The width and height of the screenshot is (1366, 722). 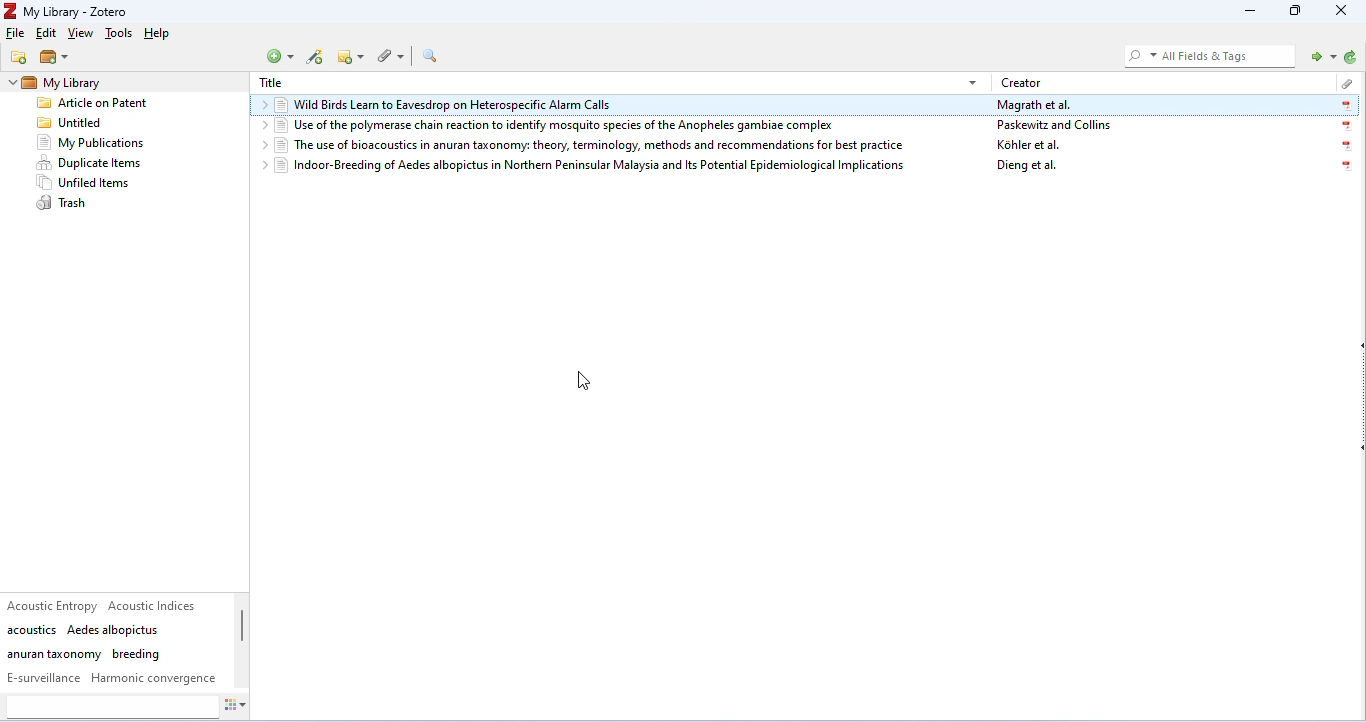 What do you see at coordinates (1343, 11) in the screenshot?
I see `close` at bounding box center [1343, 11].